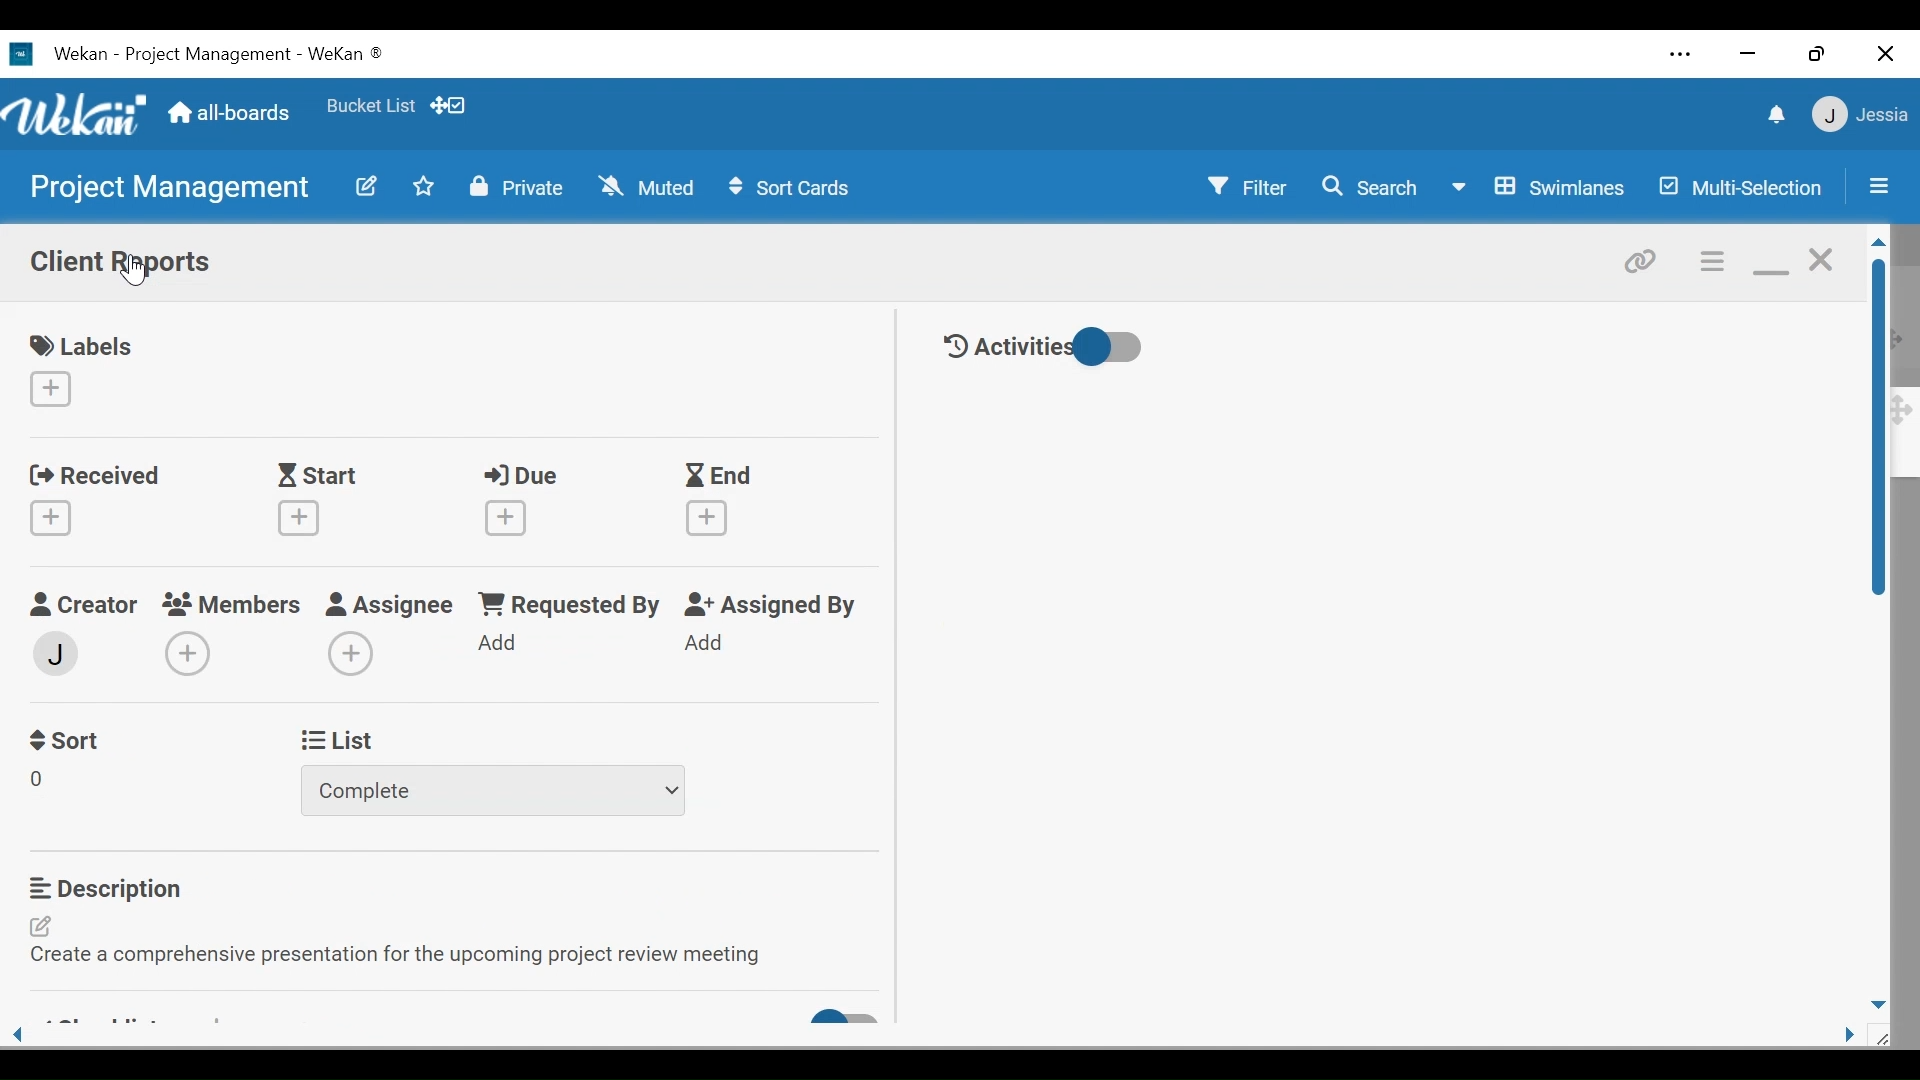 The height and width of the screenshot is (1080, 1920). Describe the element at coordinates (322, 477) in the screenshot. I see `Start Date` at that location.